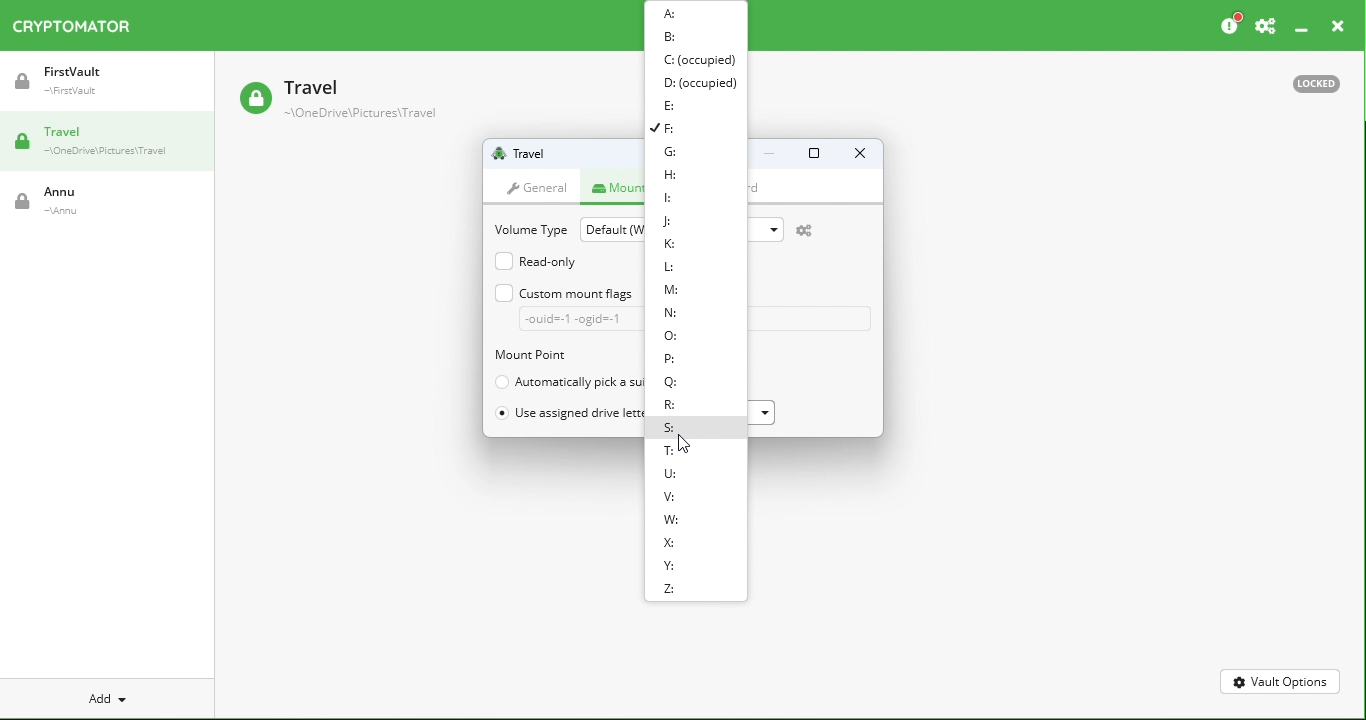 This screenshot has height=720, width=1366. Describe the element at coordinates (670, 313) in the screenshot. I see `N:` at that location.